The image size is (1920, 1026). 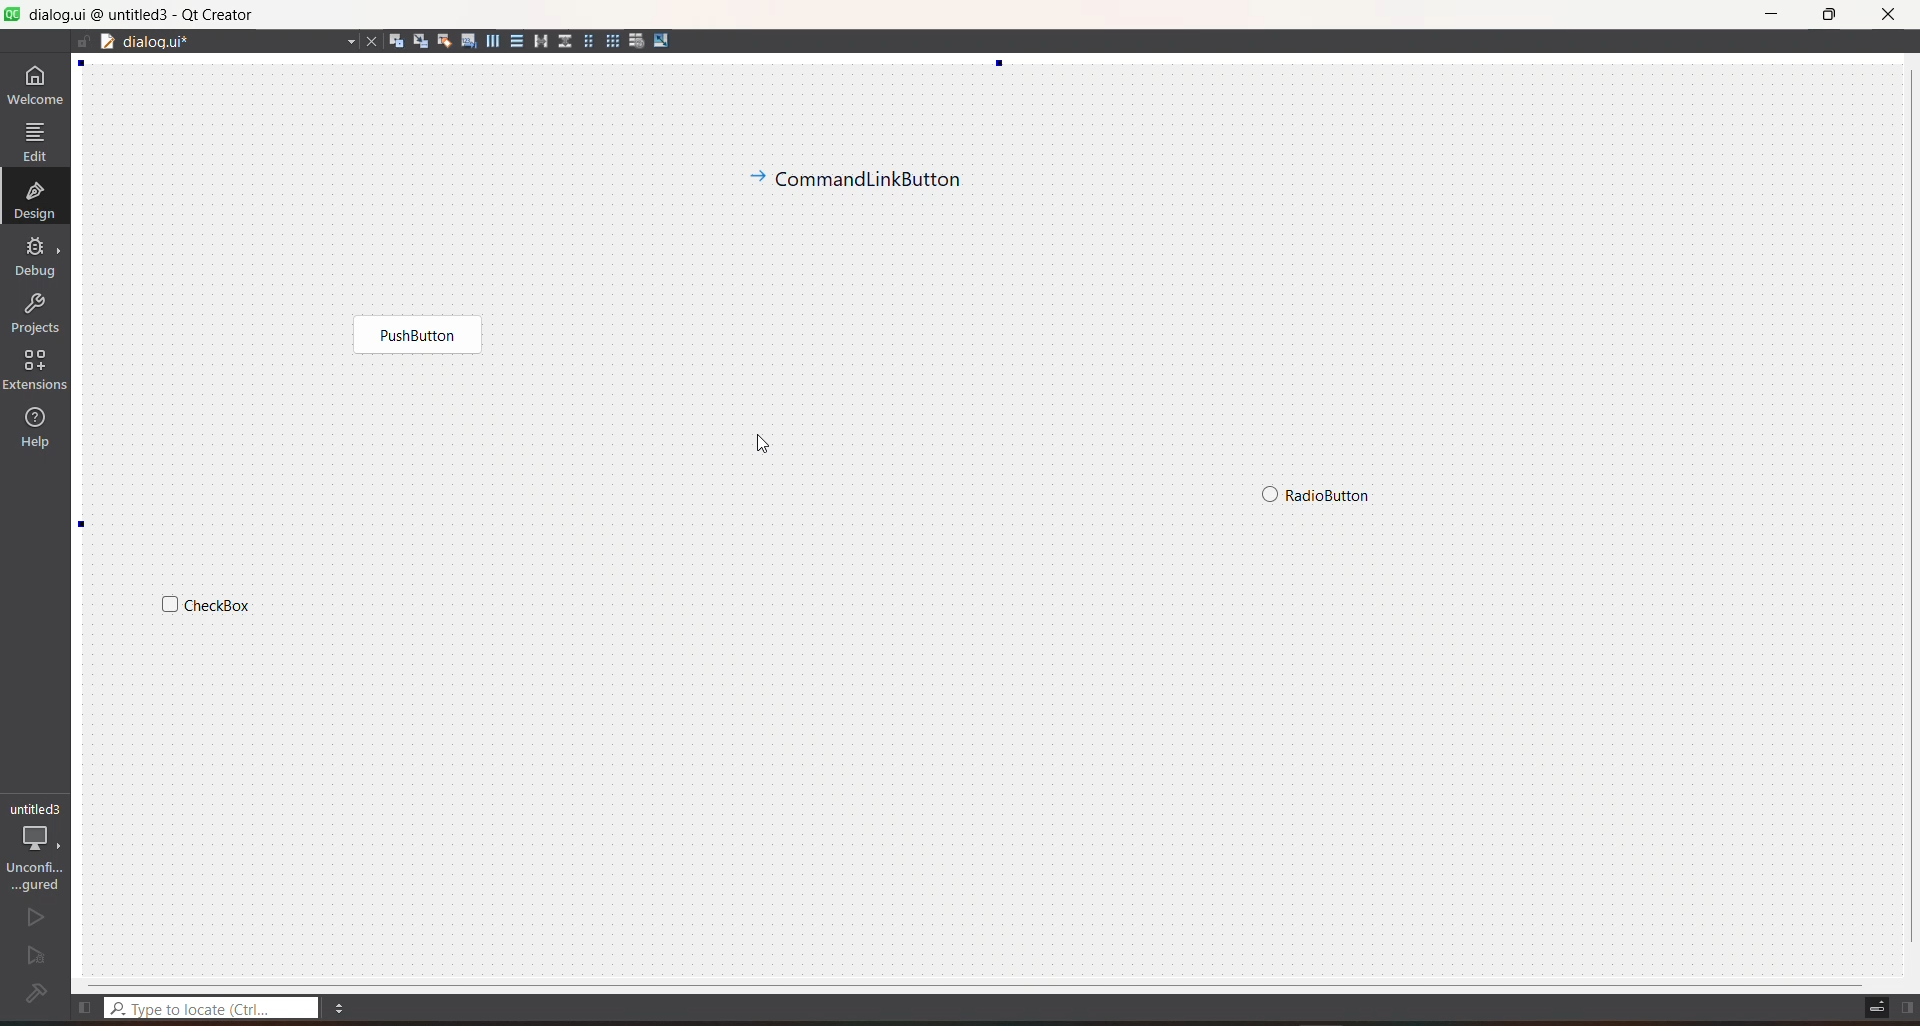 I want to click on edit, so click(x=34, y=144).